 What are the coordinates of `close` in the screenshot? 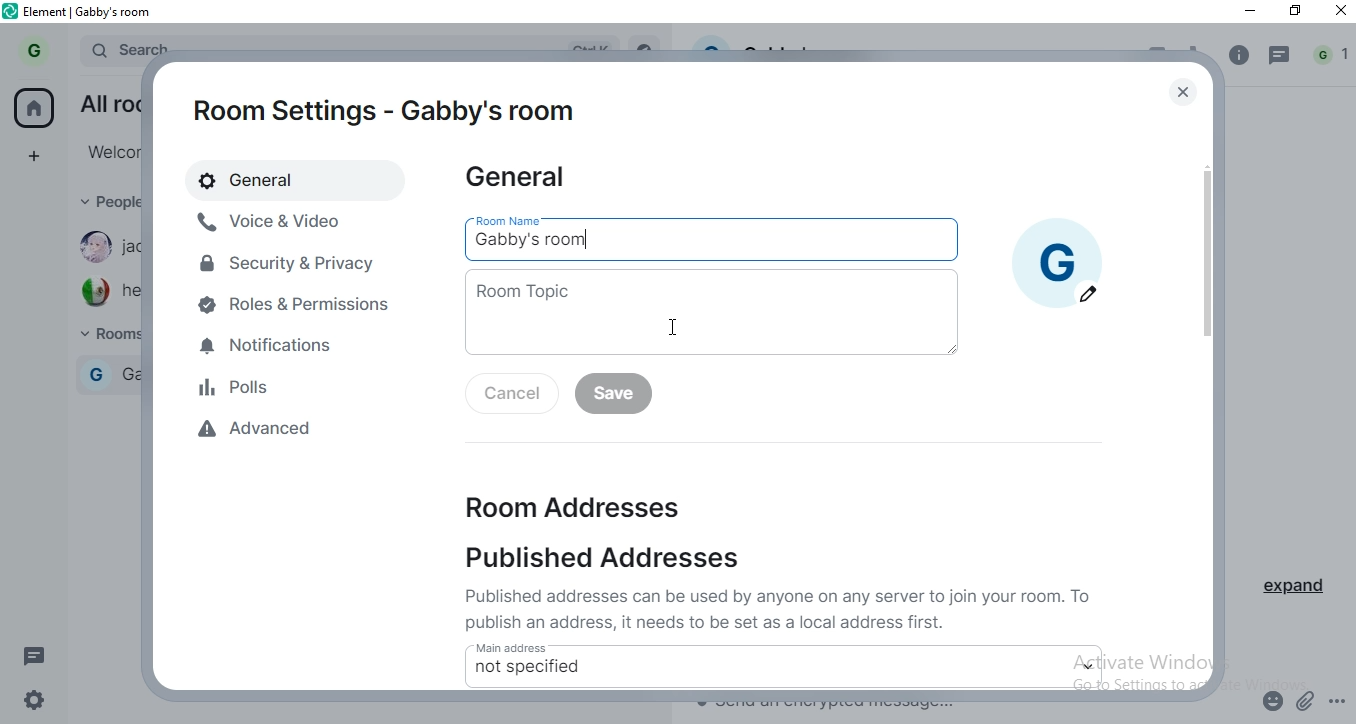 It's located at (1337, 15).